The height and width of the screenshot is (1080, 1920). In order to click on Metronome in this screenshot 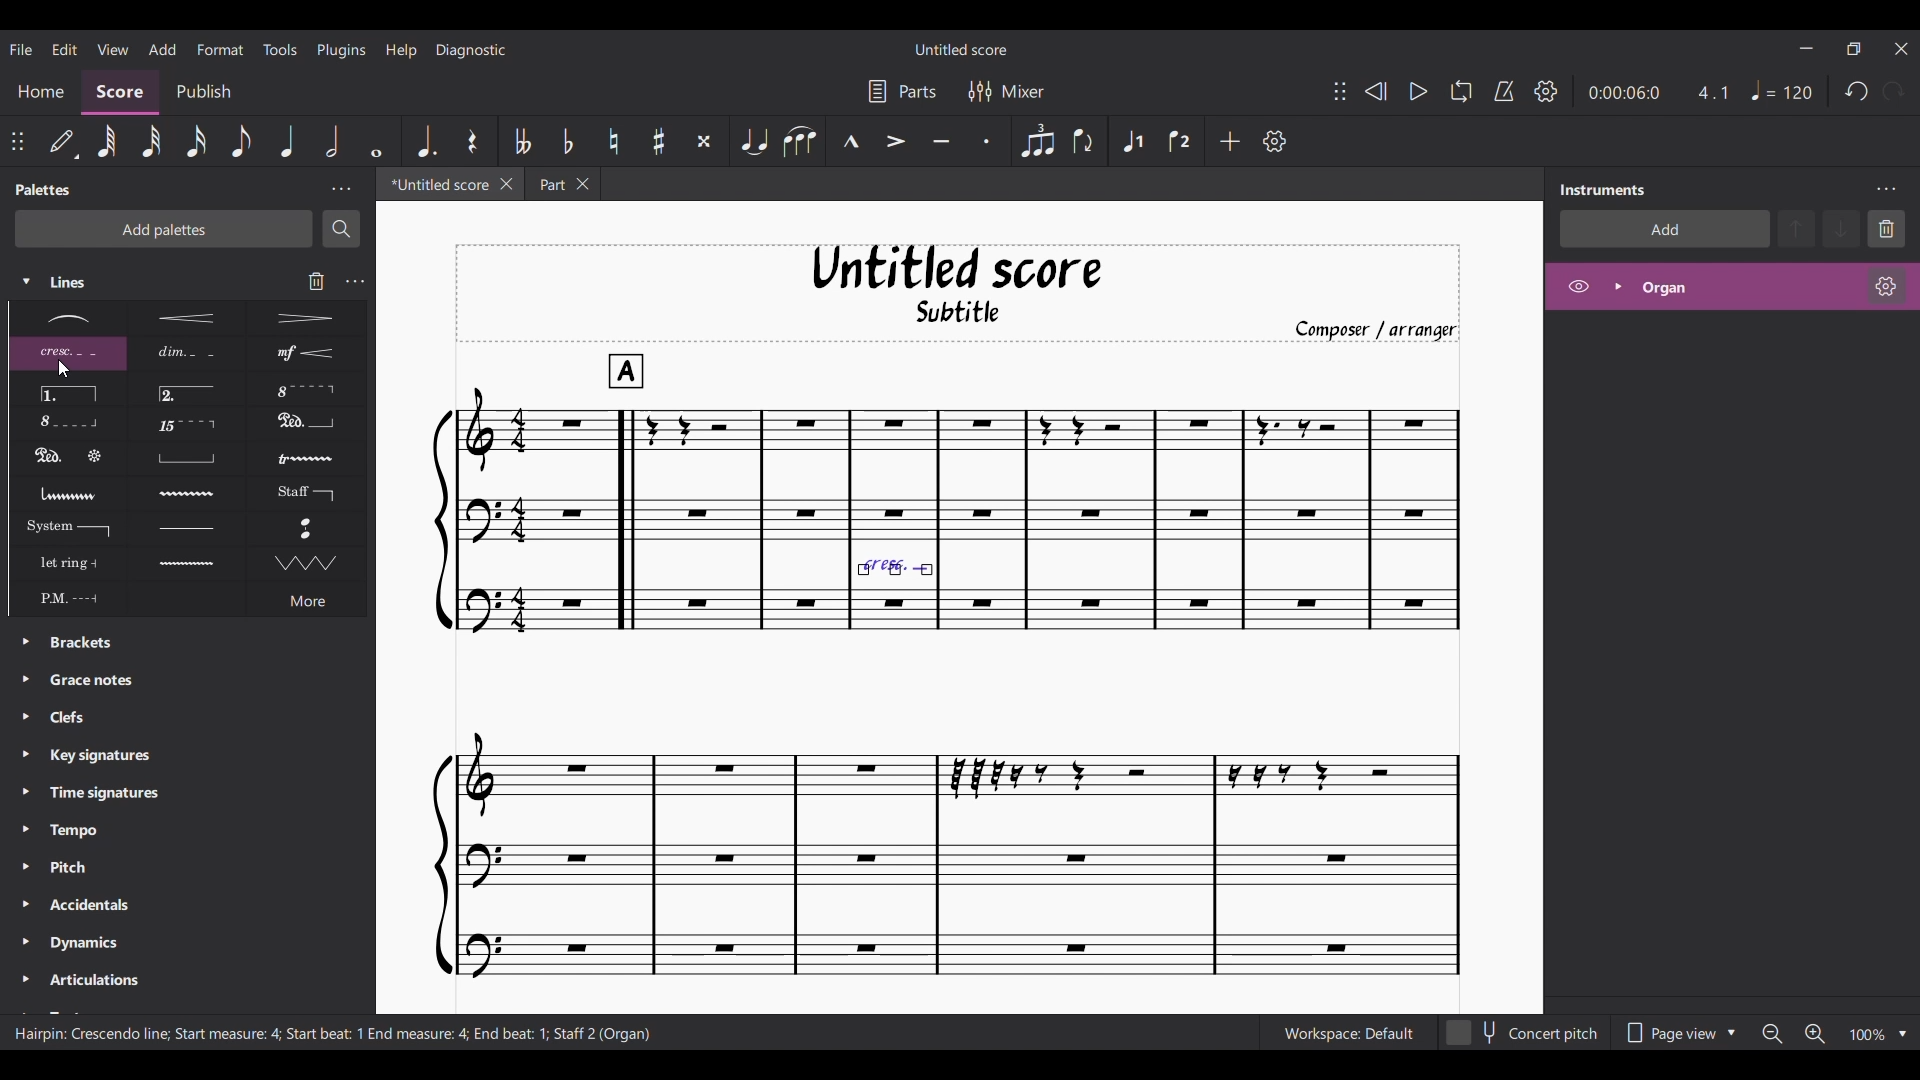, I will do `click(1504, 91)`.